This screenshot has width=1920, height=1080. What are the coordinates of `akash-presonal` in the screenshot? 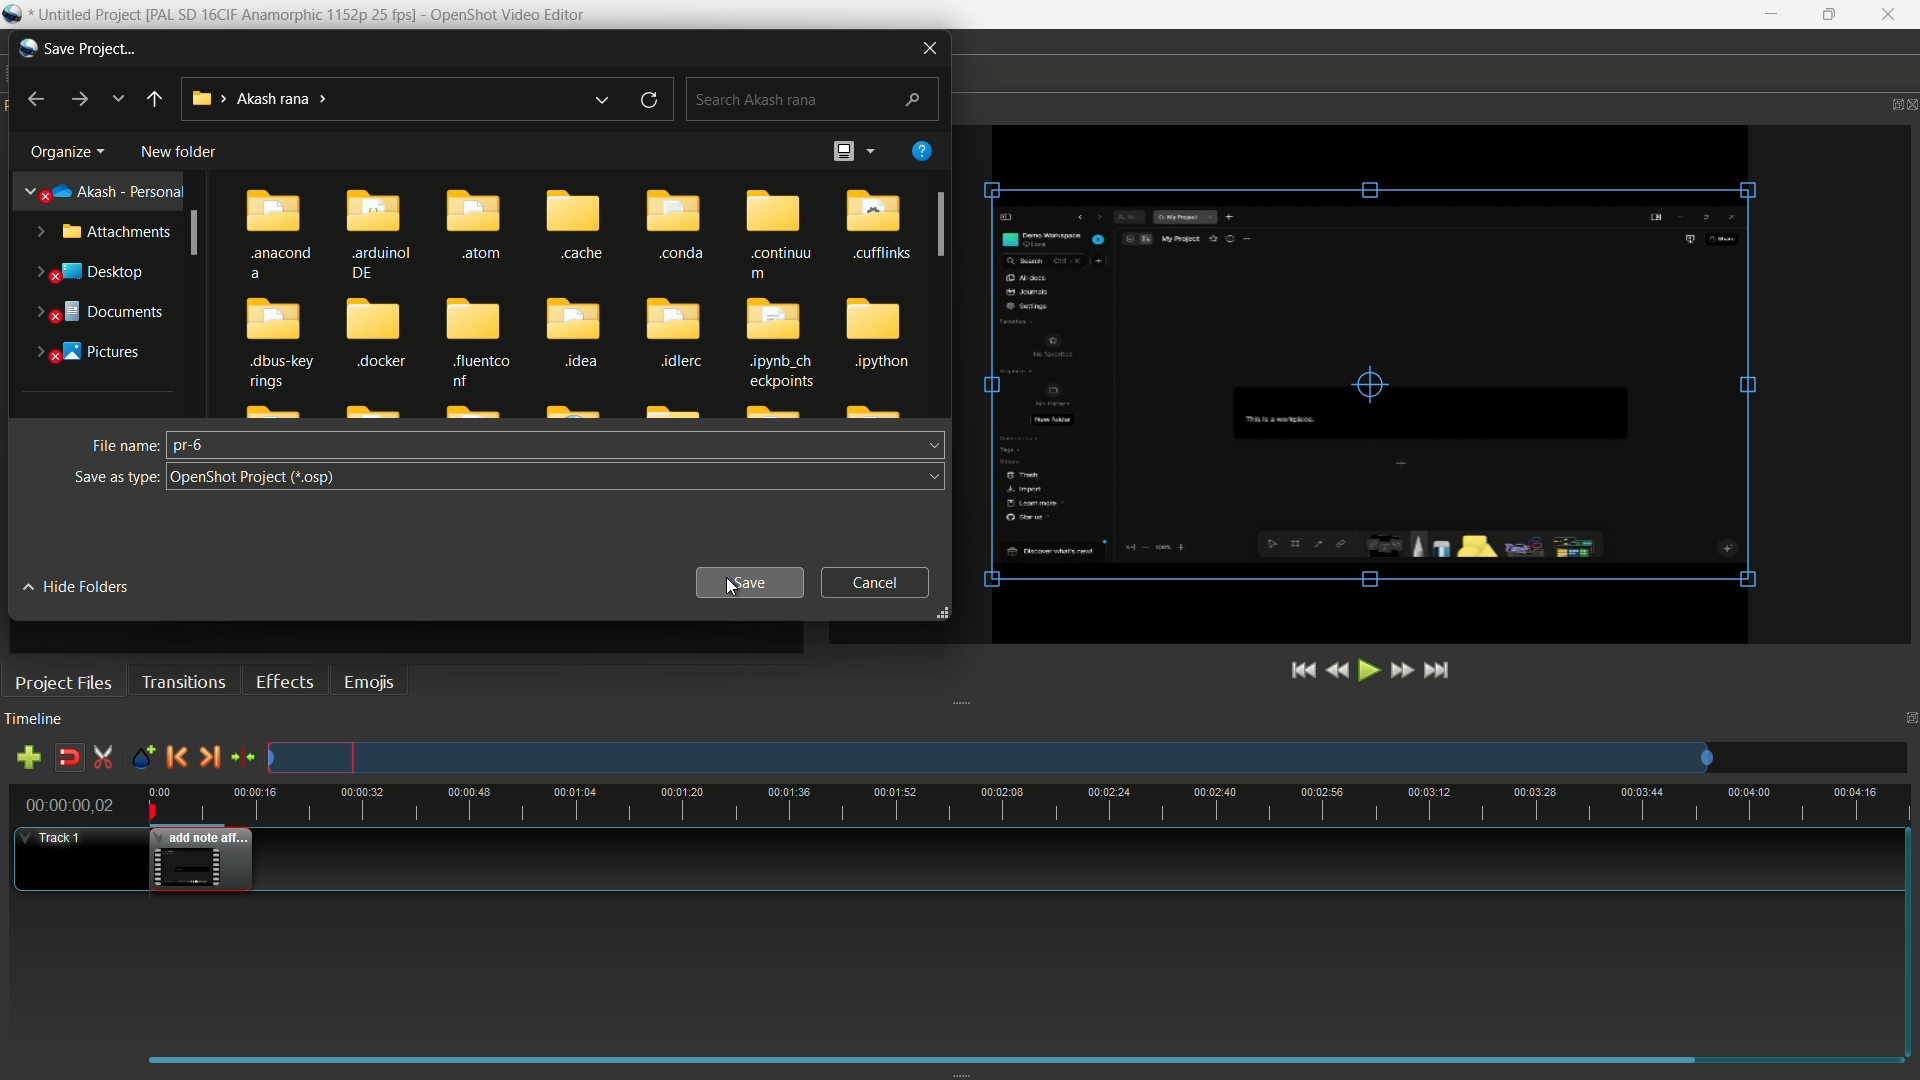 It's located at (104, 192).